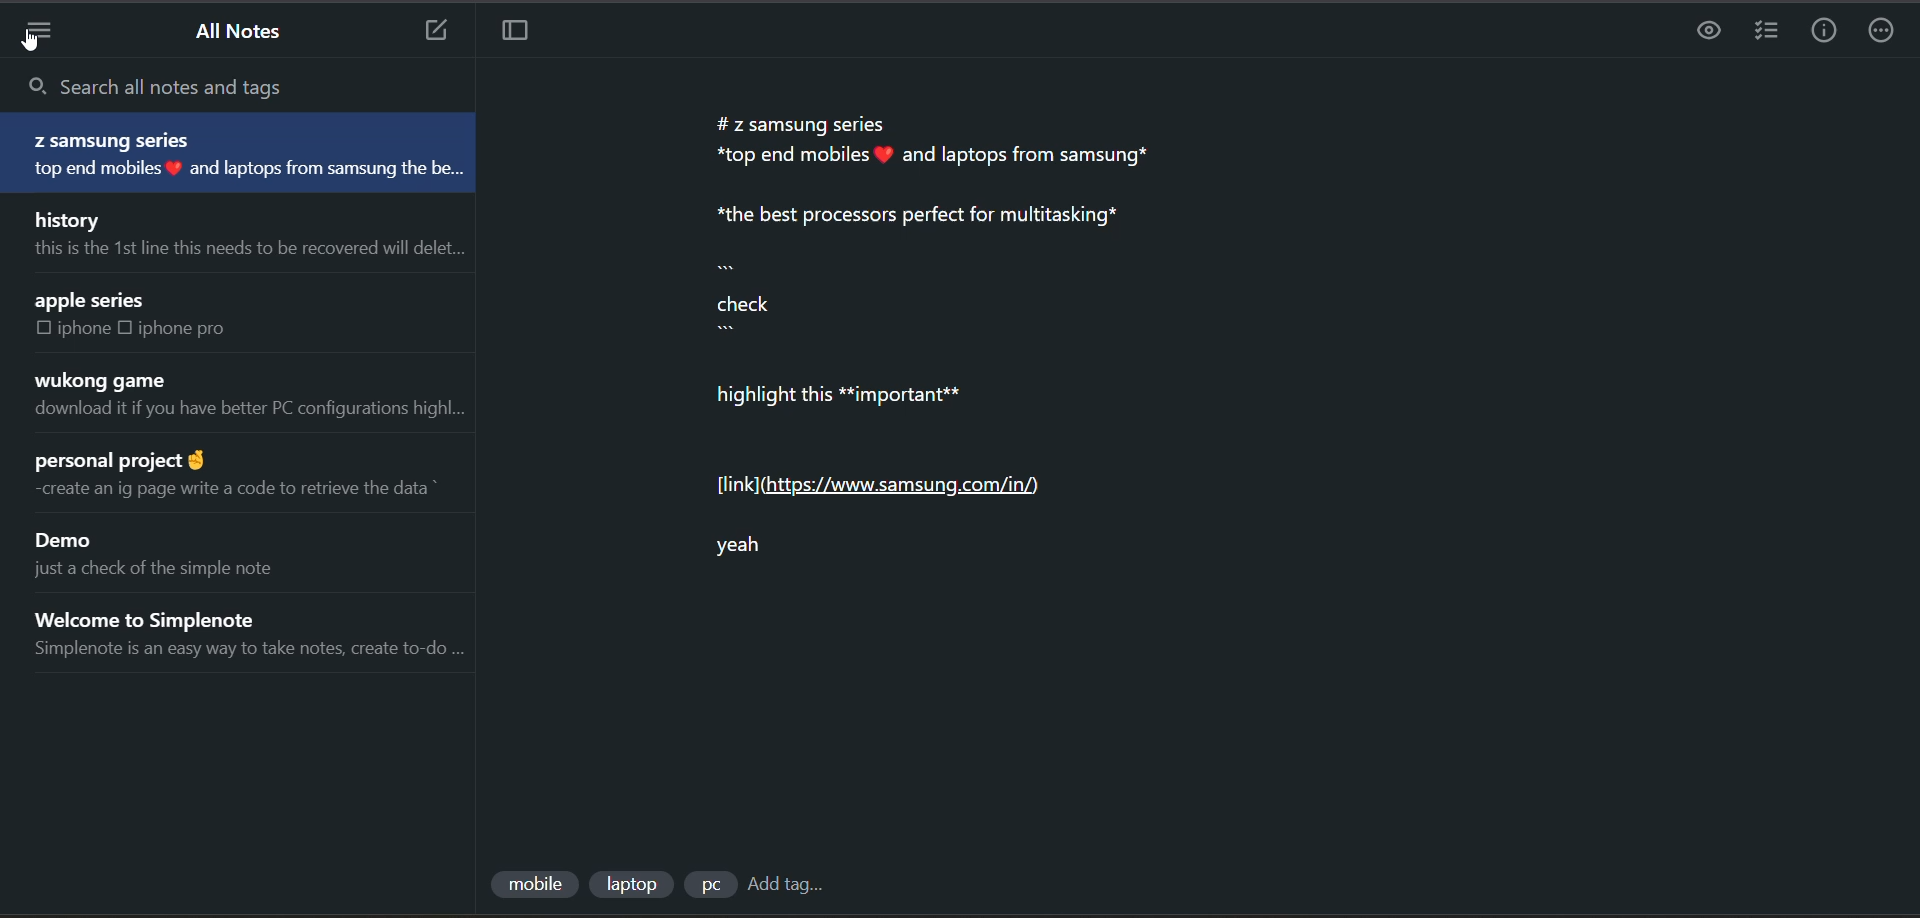 The image size is (1920, 918). Describe the element at coordinates (131, 312) in the screenshot. I see `note title and preview` at that location.